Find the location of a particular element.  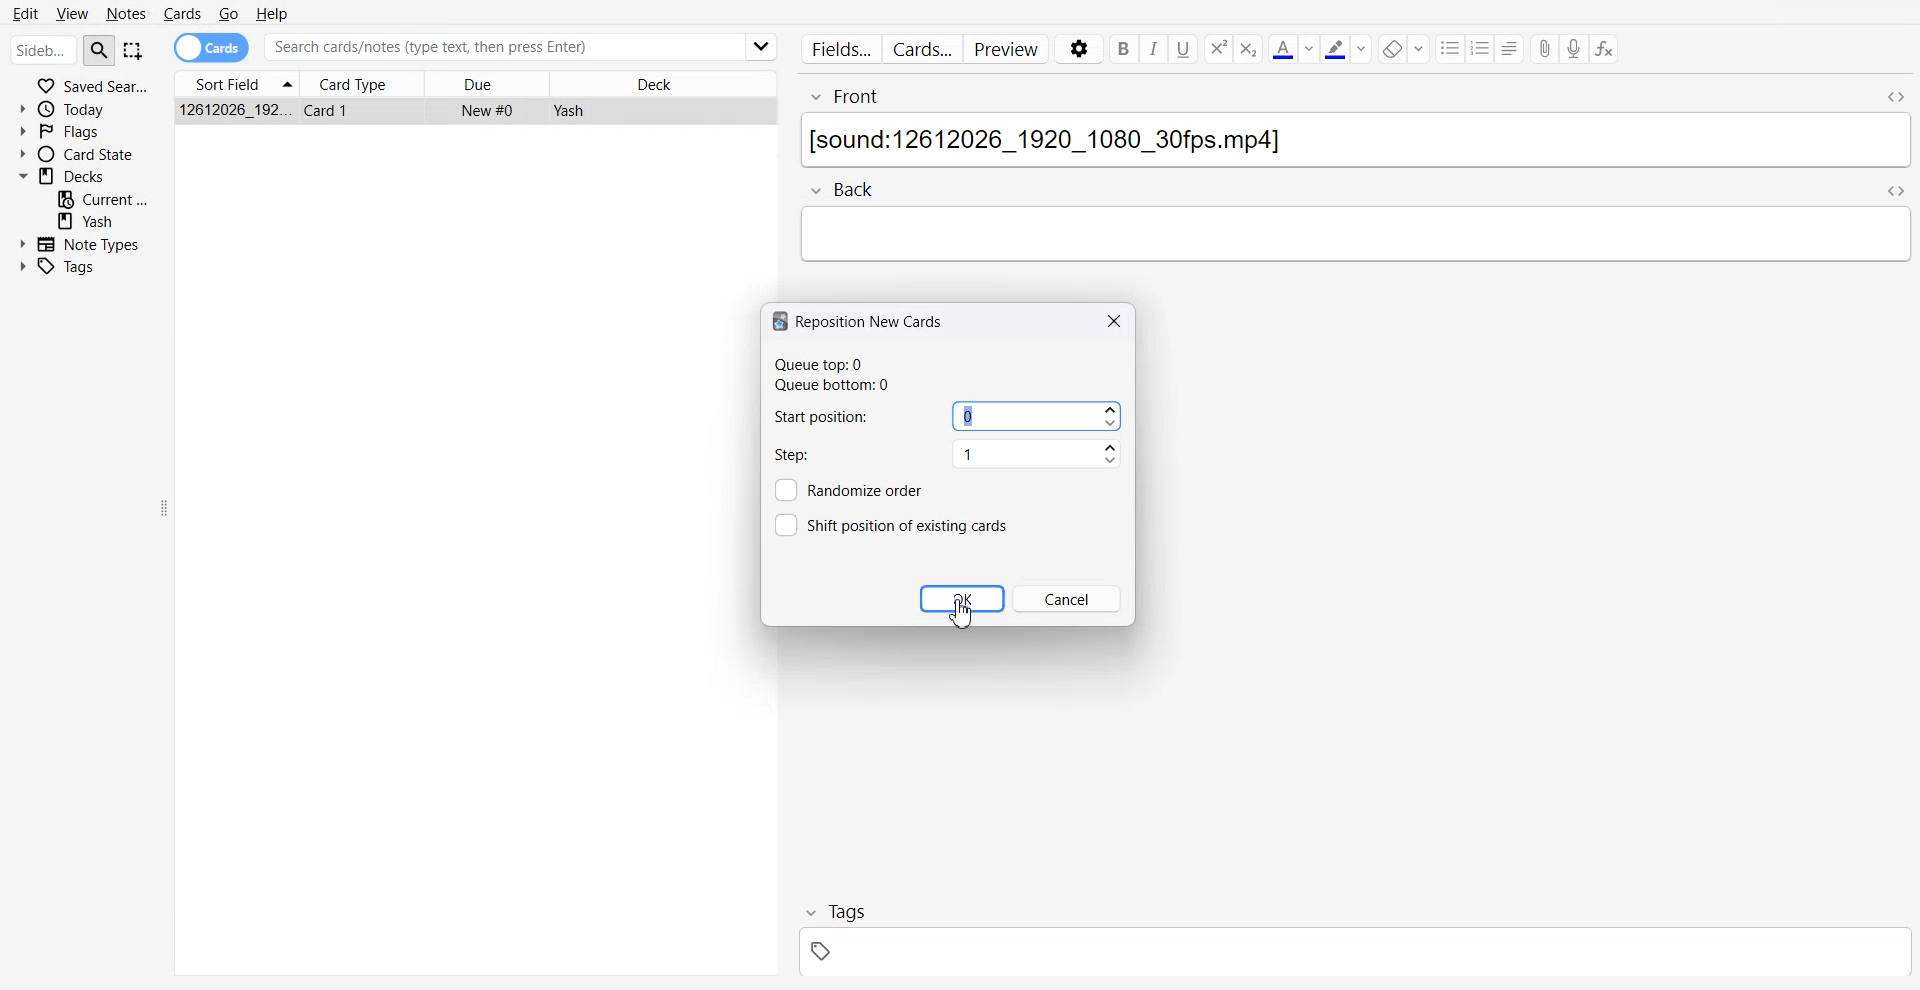

Erase Text is located at coordinates (1404, 48).